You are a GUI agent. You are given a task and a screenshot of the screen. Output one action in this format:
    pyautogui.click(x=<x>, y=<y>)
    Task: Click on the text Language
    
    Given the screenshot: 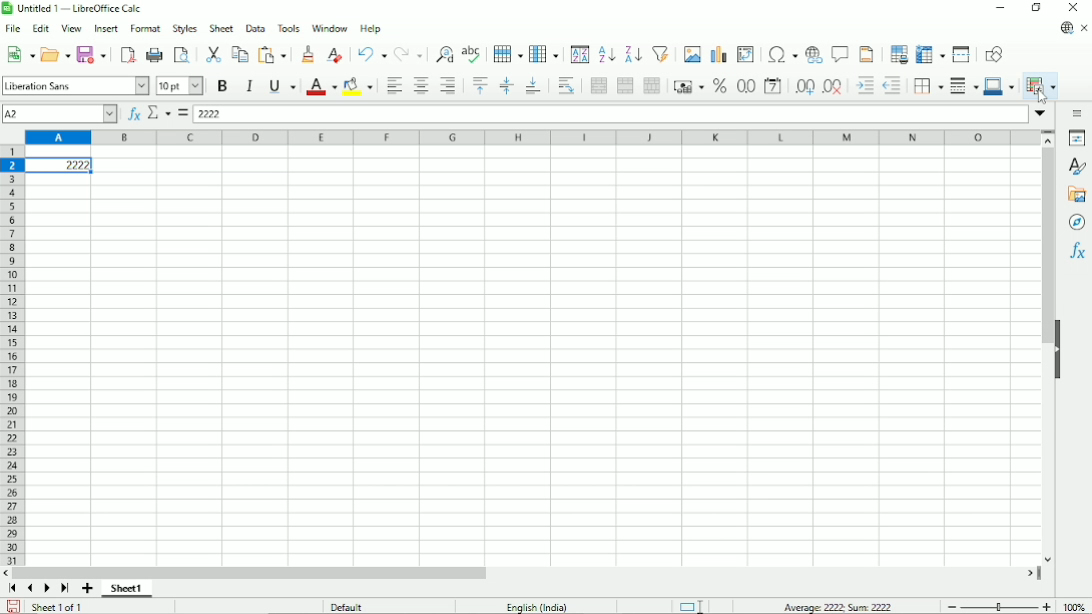 What is the action you would take?
    pyautogui.click(x=537, y=607)
    